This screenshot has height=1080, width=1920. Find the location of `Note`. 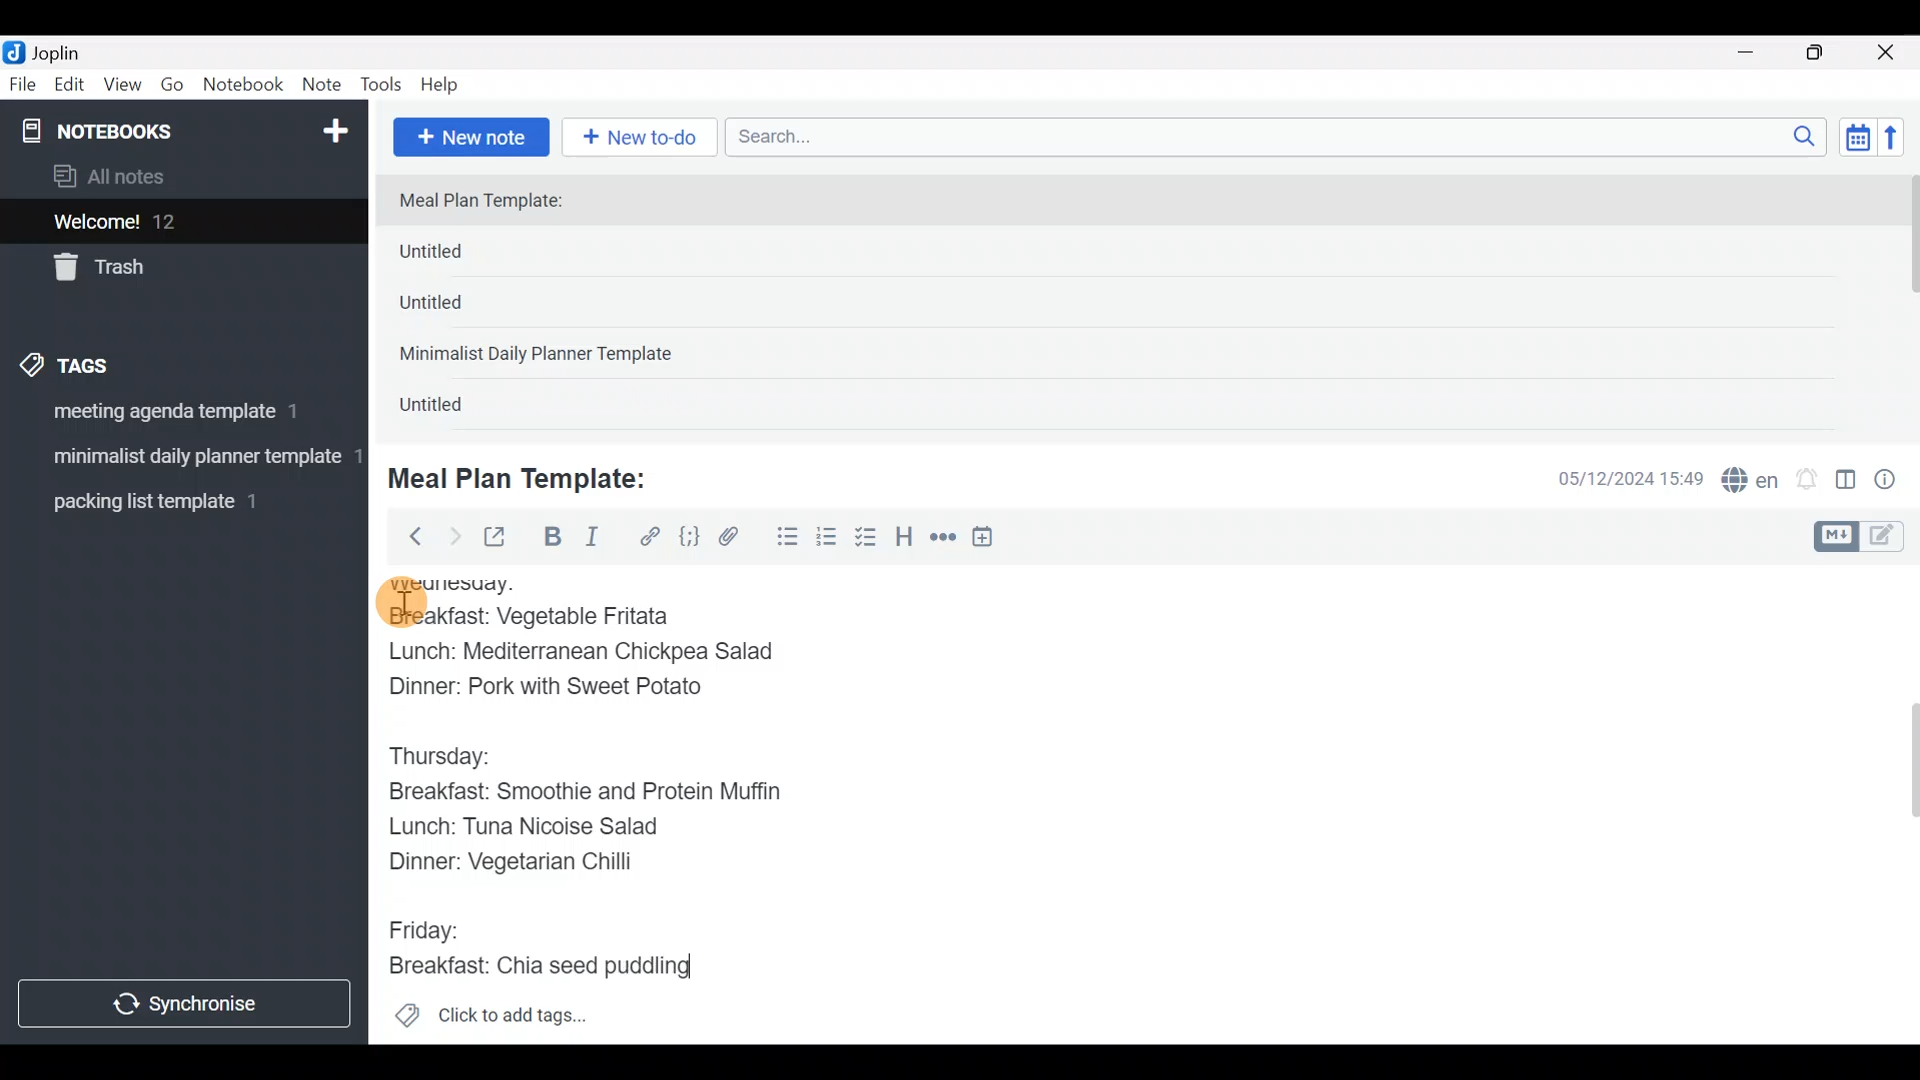

Note is located at coordinates (326, 86).